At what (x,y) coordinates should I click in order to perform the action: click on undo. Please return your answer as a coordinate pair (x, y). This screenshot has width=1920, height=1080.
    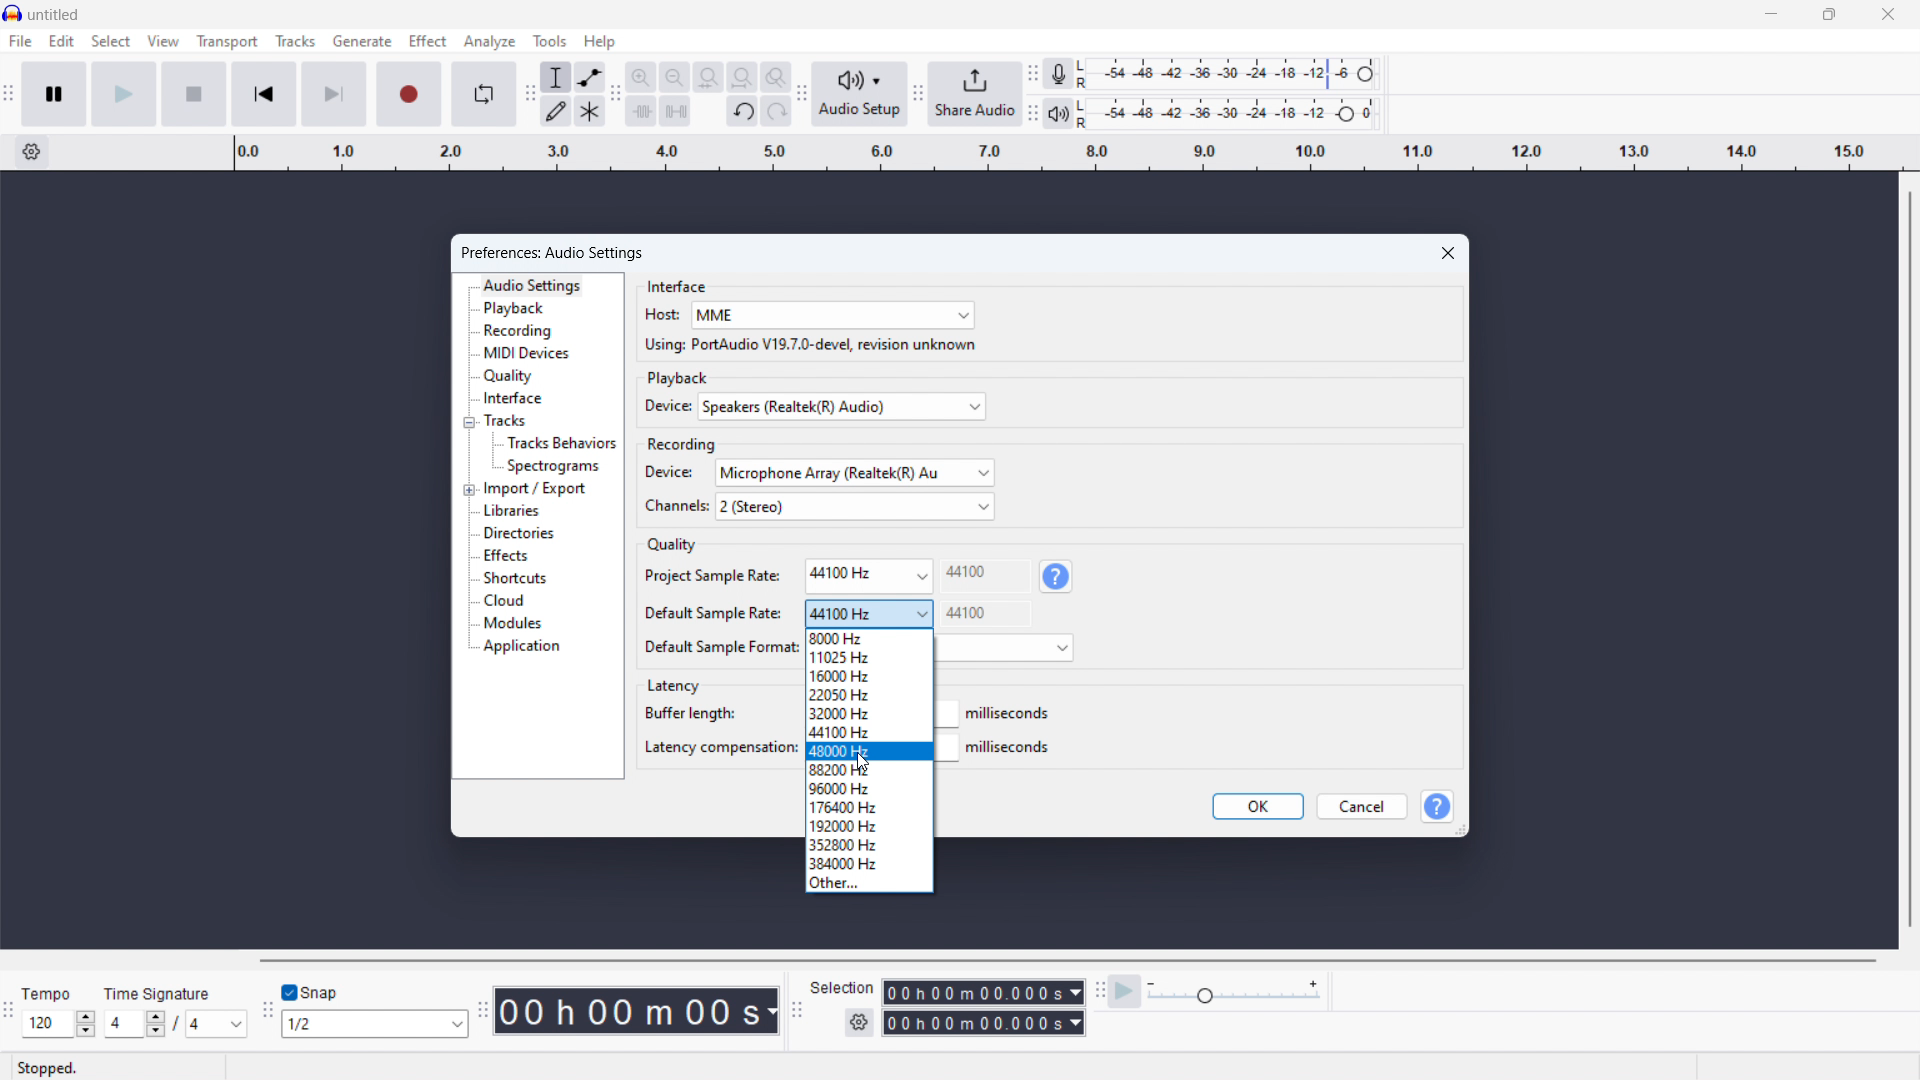
    Looking at the image, I should click on (743, 112).